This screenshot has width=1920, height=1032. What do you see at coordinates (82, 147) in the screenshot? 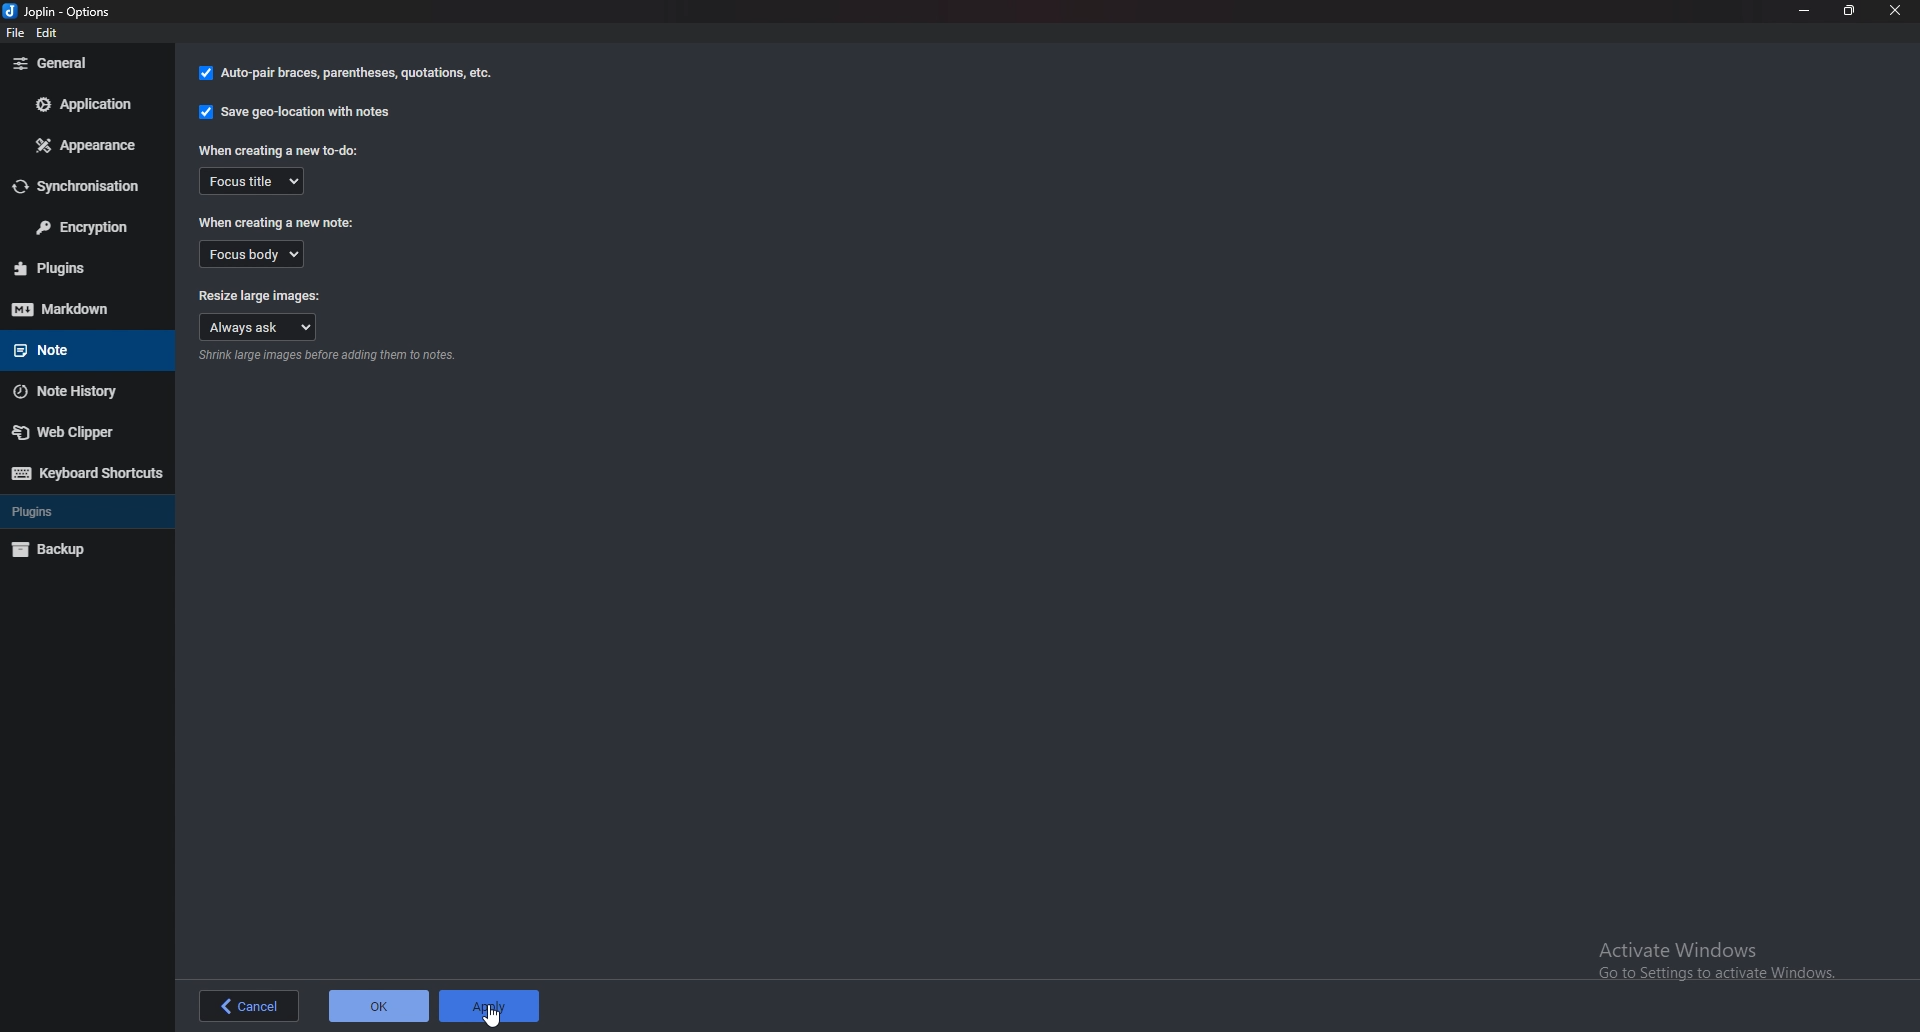
I see `Appearance` at bounding box center [82, 147].